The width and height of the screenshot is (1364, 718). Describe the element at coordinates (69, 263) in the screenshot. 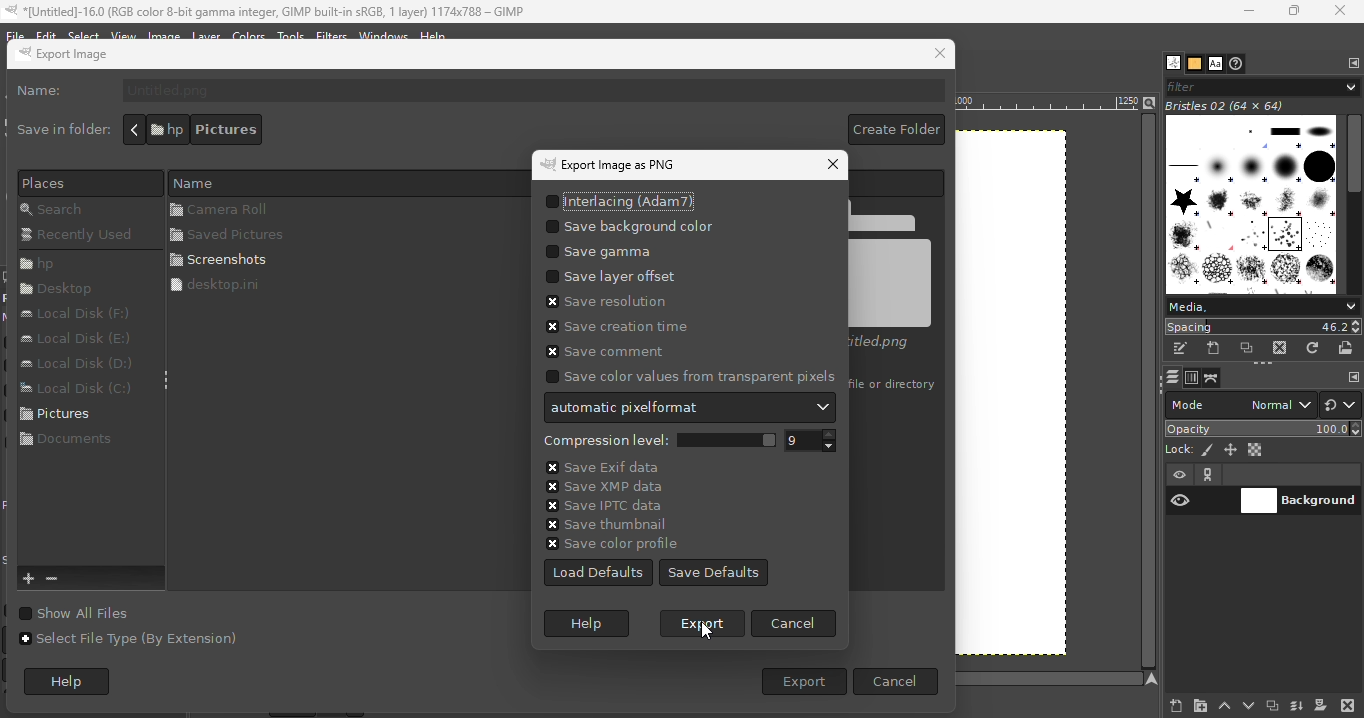

I see `Hp` at that location.